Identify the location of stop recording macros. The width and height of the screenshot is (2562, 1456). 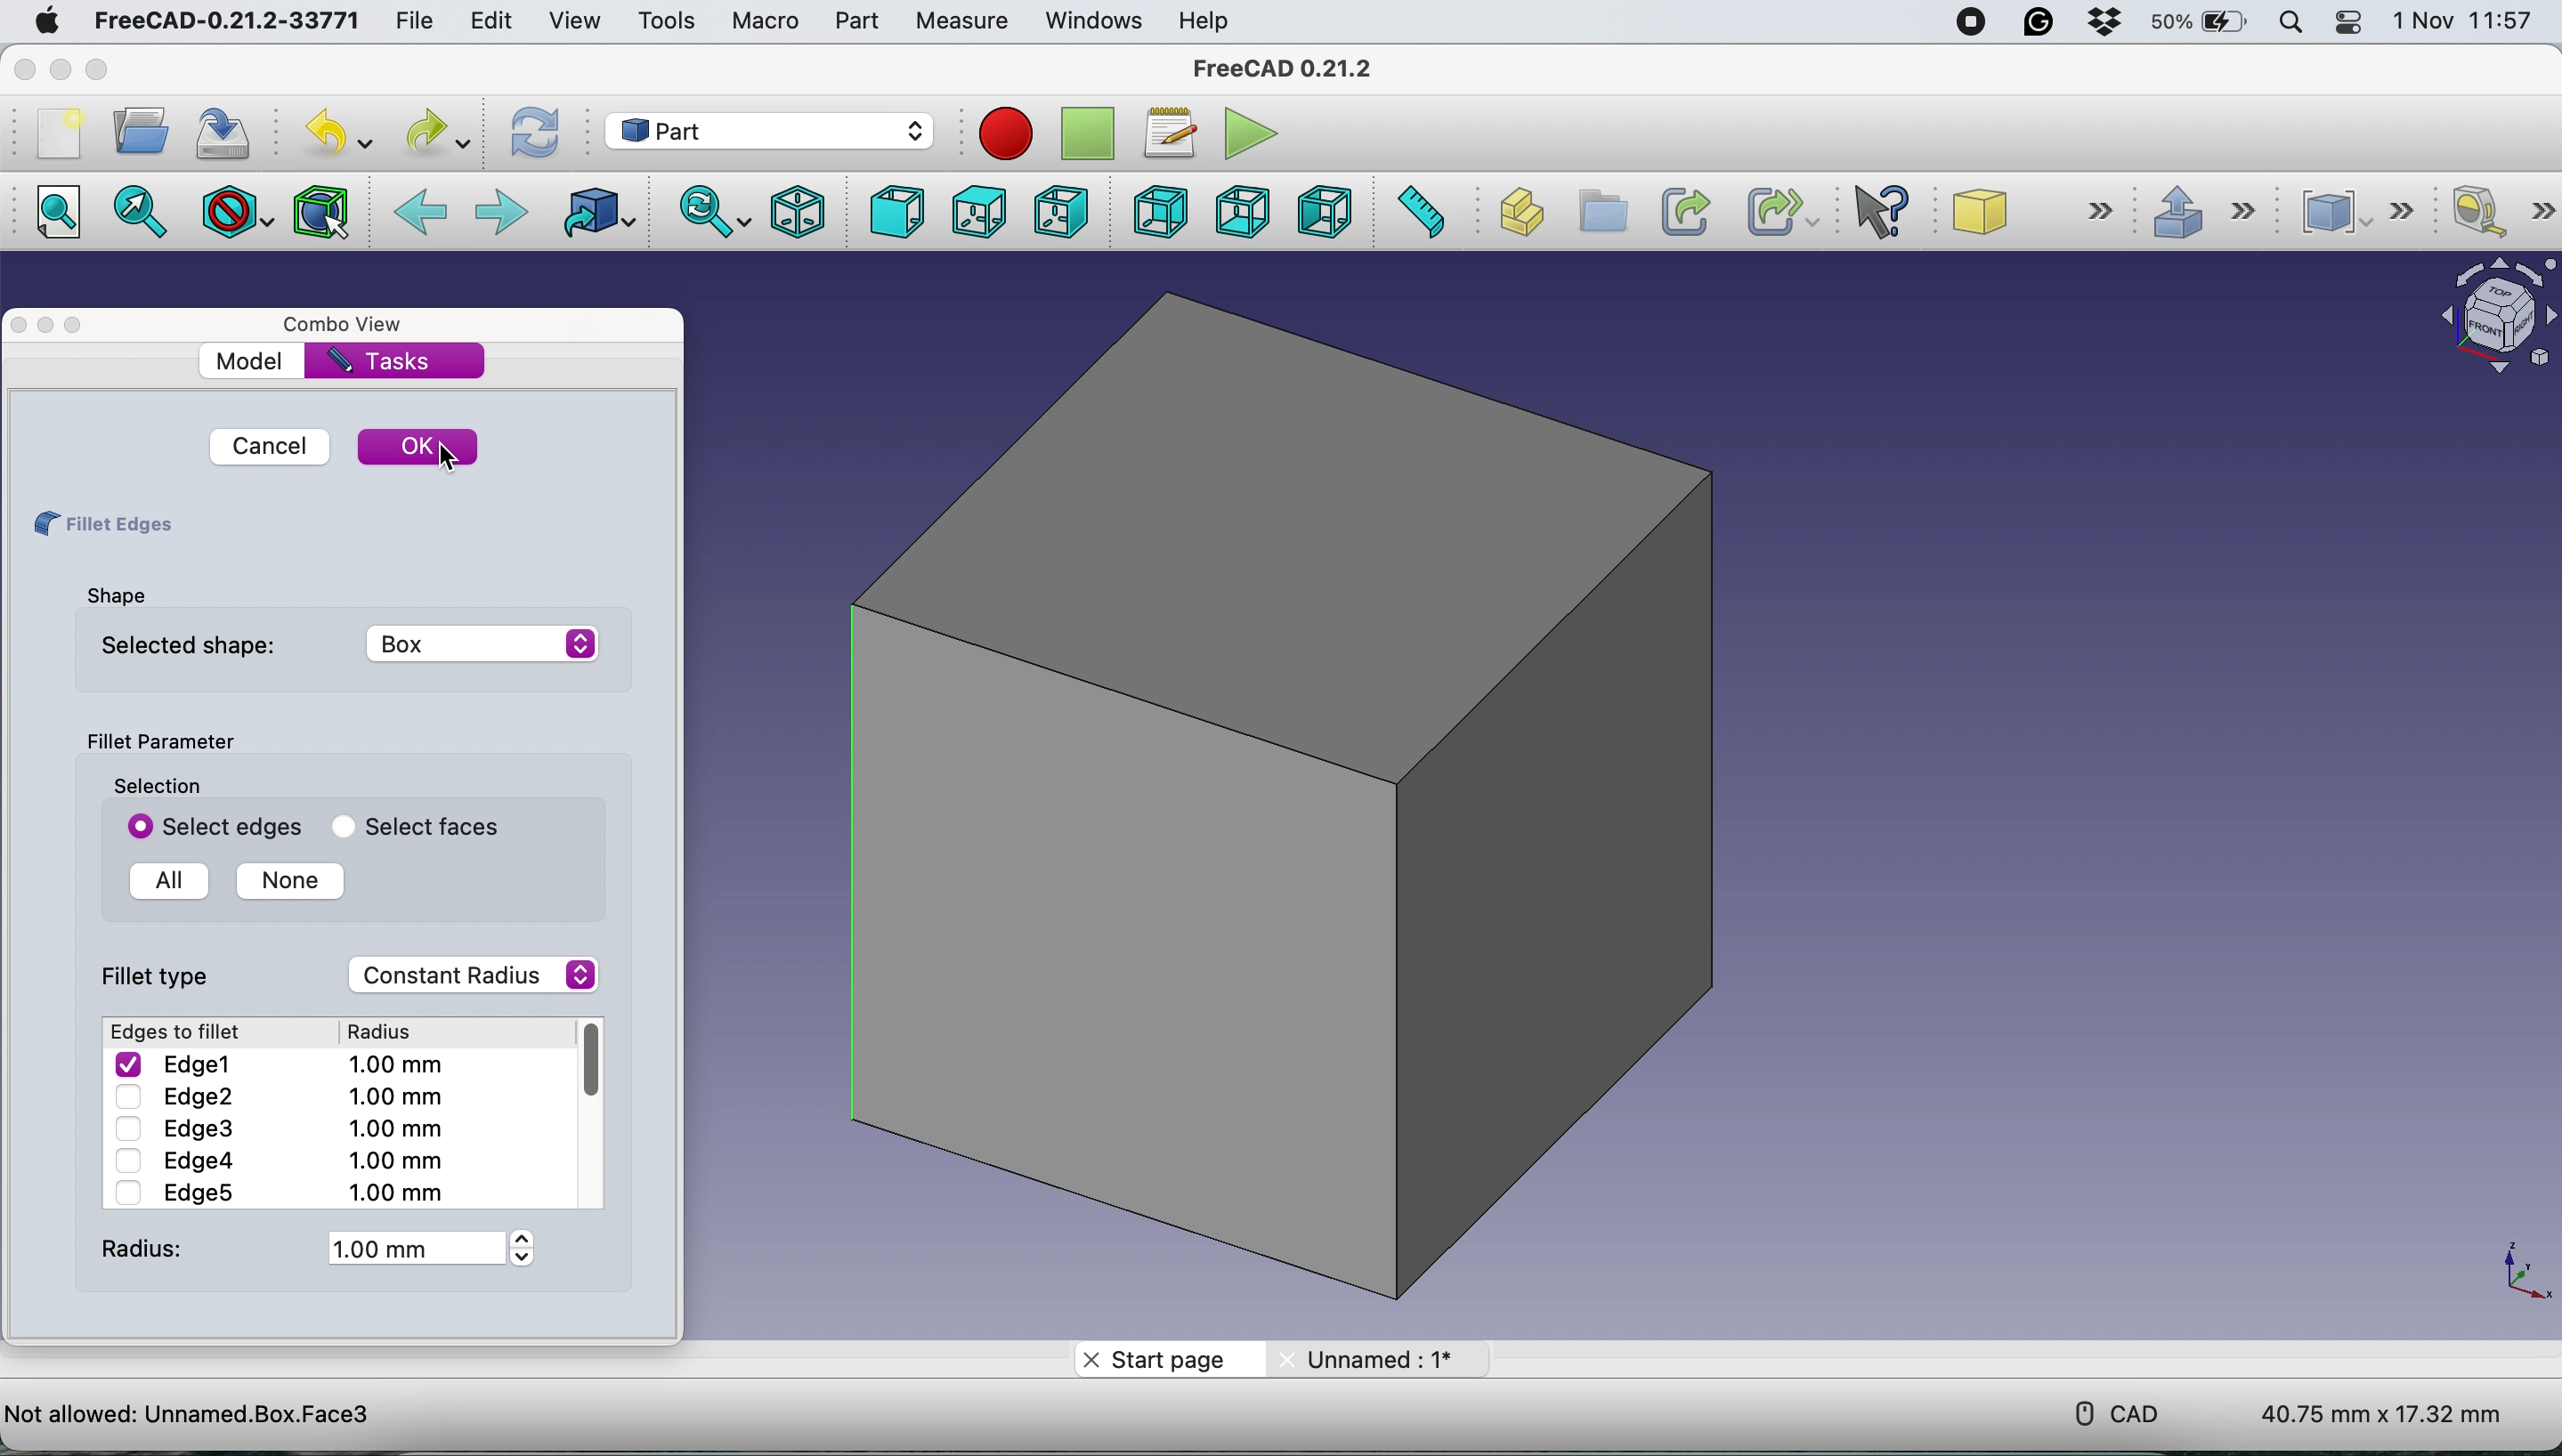
(1086, 133).